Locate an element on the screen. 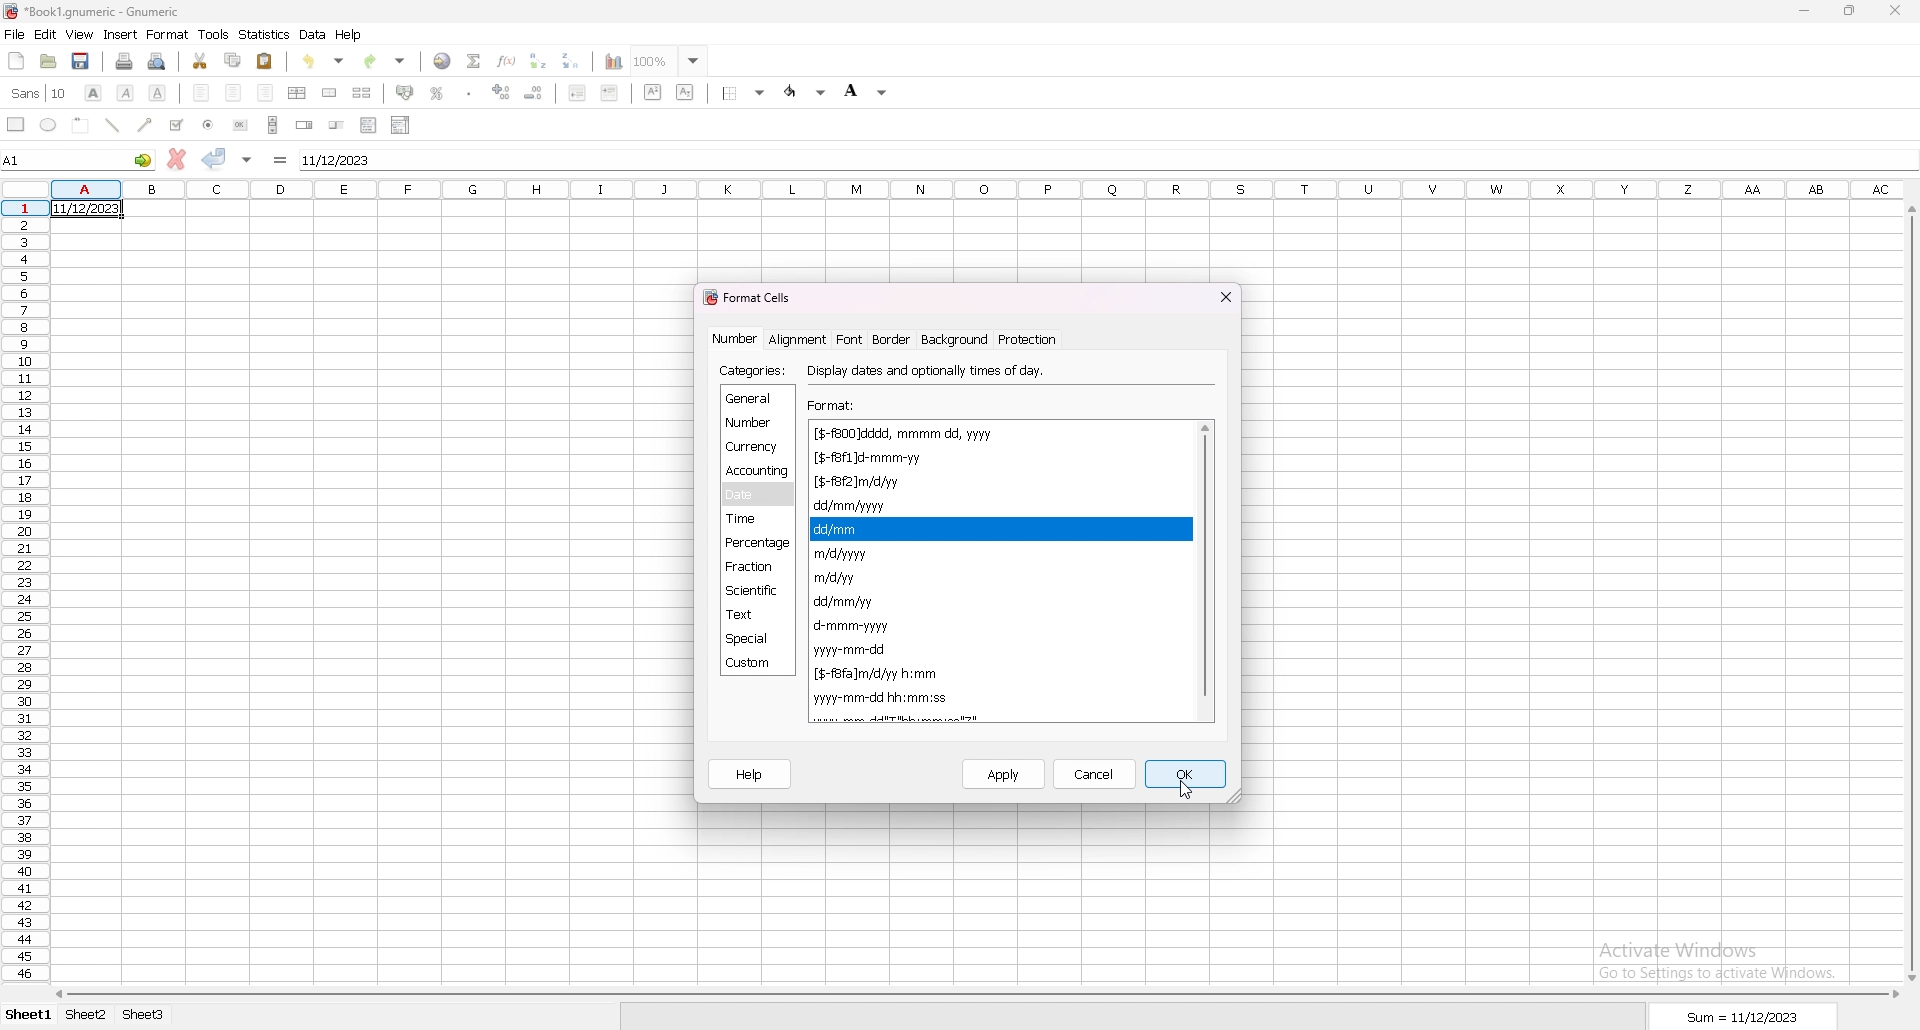 This screenshot has height=1030, width=1920. close is located at coordinates (1225, 296).